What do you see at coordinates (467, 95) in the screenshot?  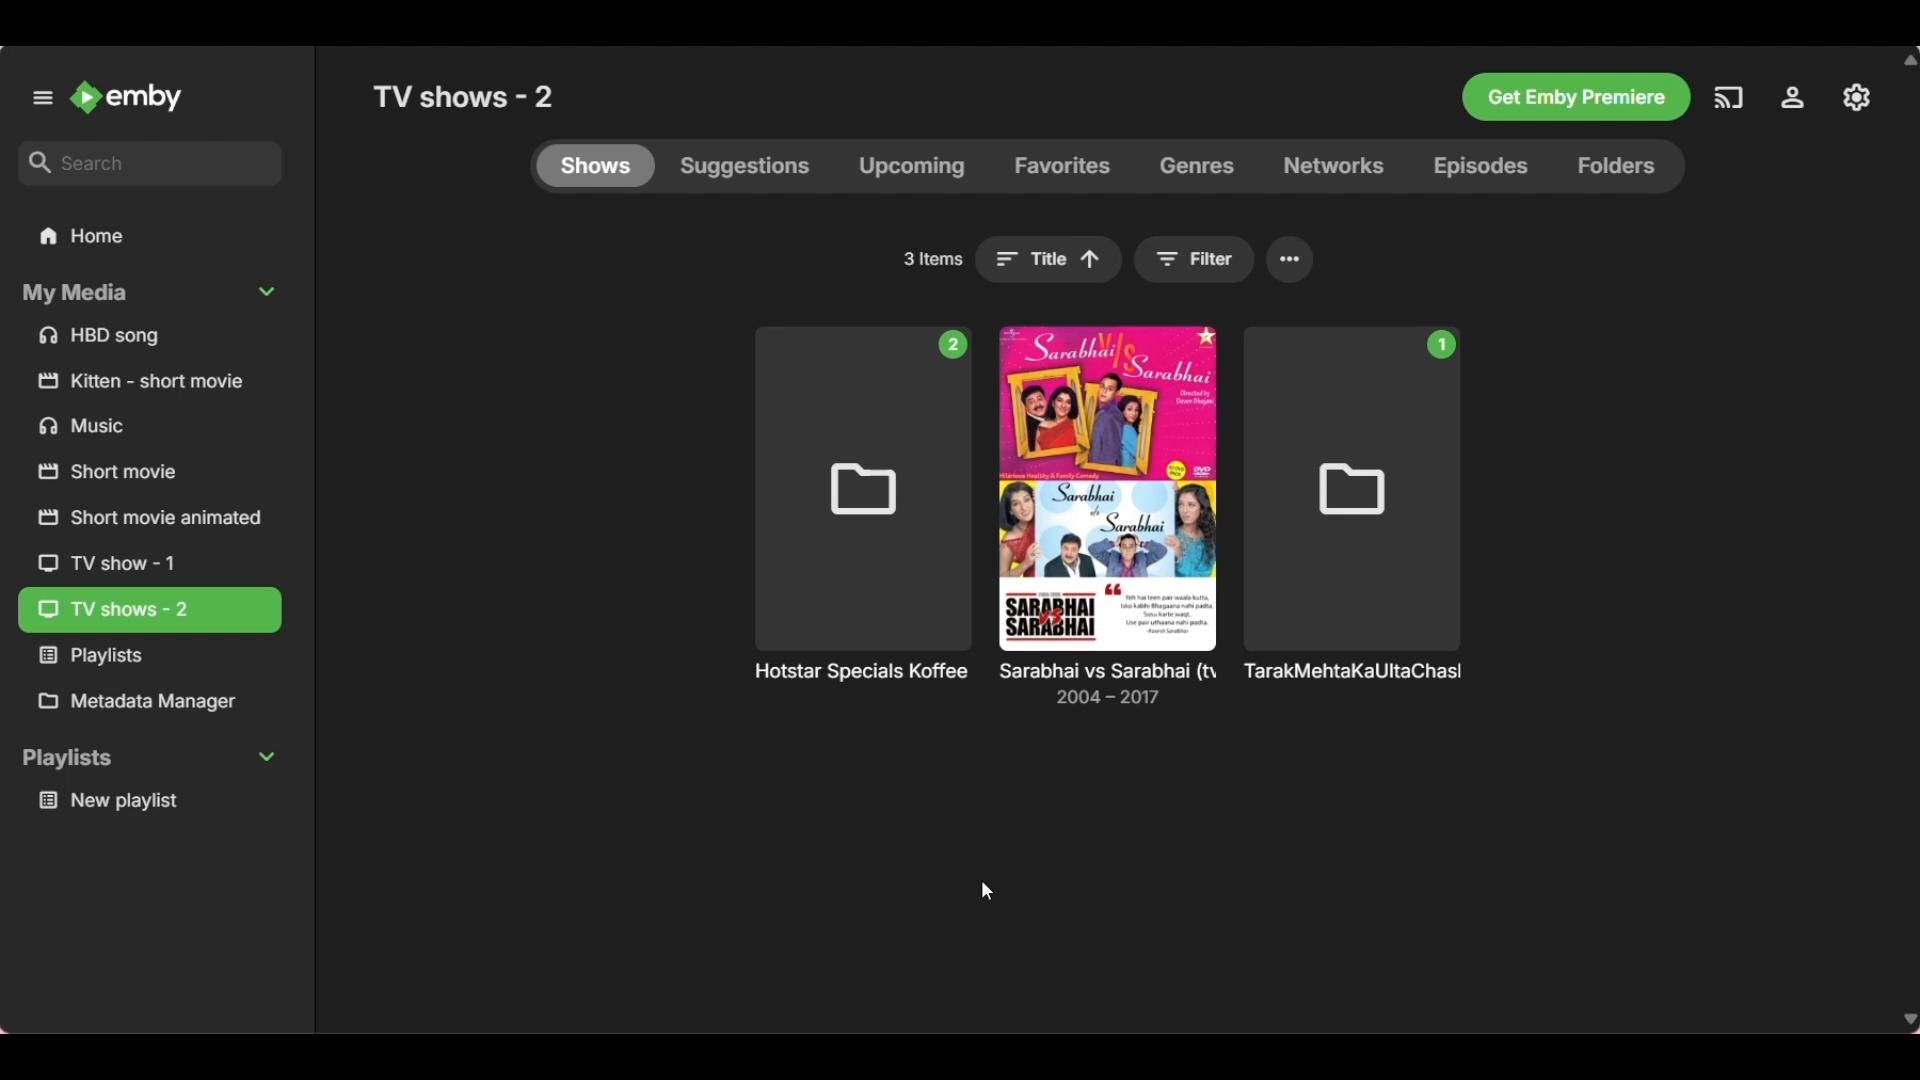 I see `Title of current selection` at bounding box center [467, 95].